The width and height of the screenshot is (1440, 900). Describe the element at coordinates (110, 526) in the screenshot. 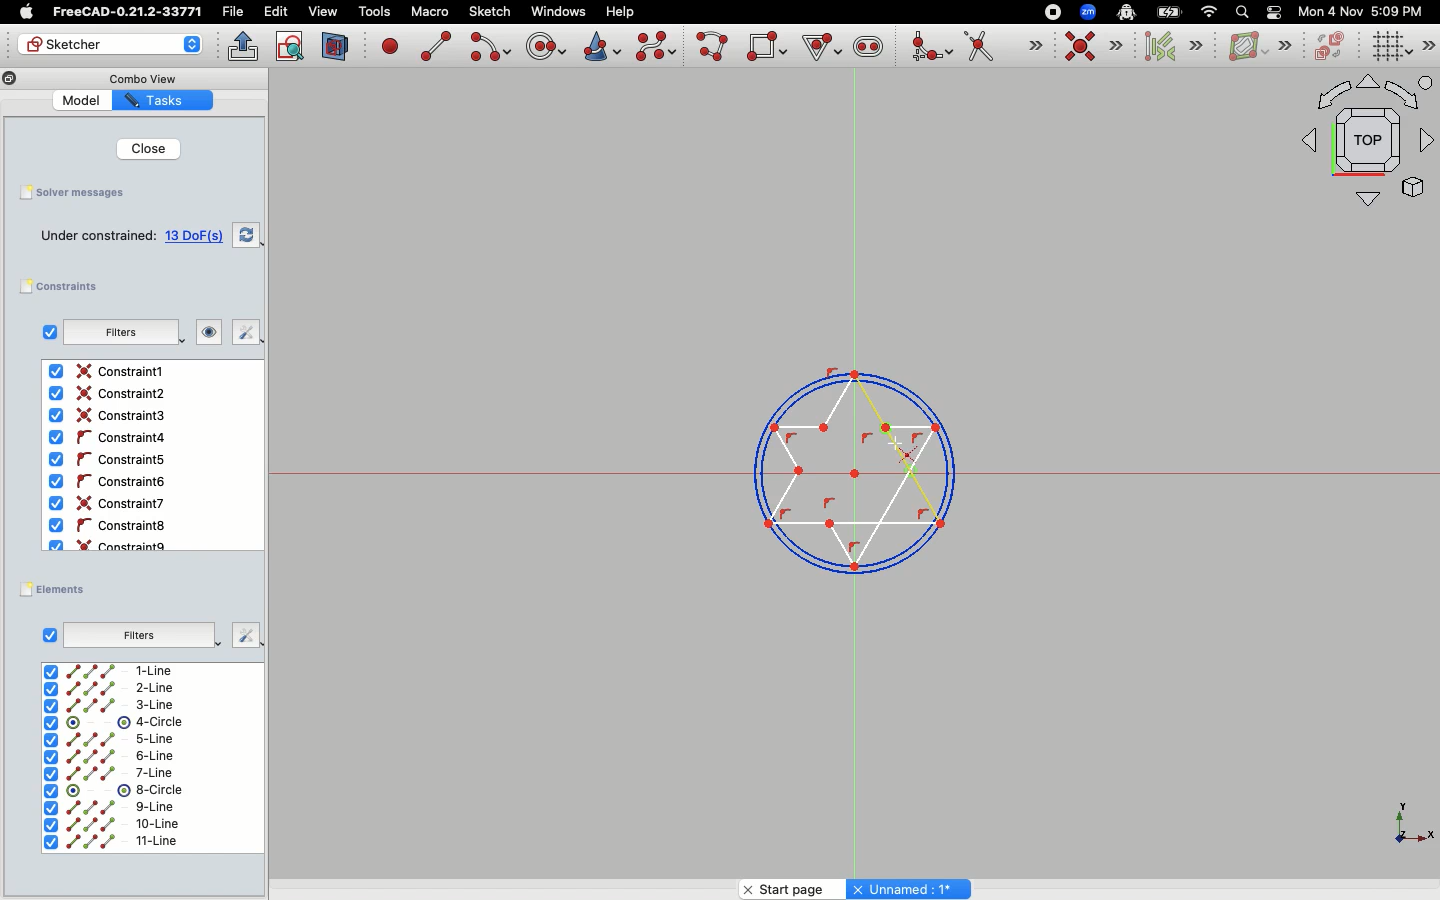

I see `Constraint8` at that location.